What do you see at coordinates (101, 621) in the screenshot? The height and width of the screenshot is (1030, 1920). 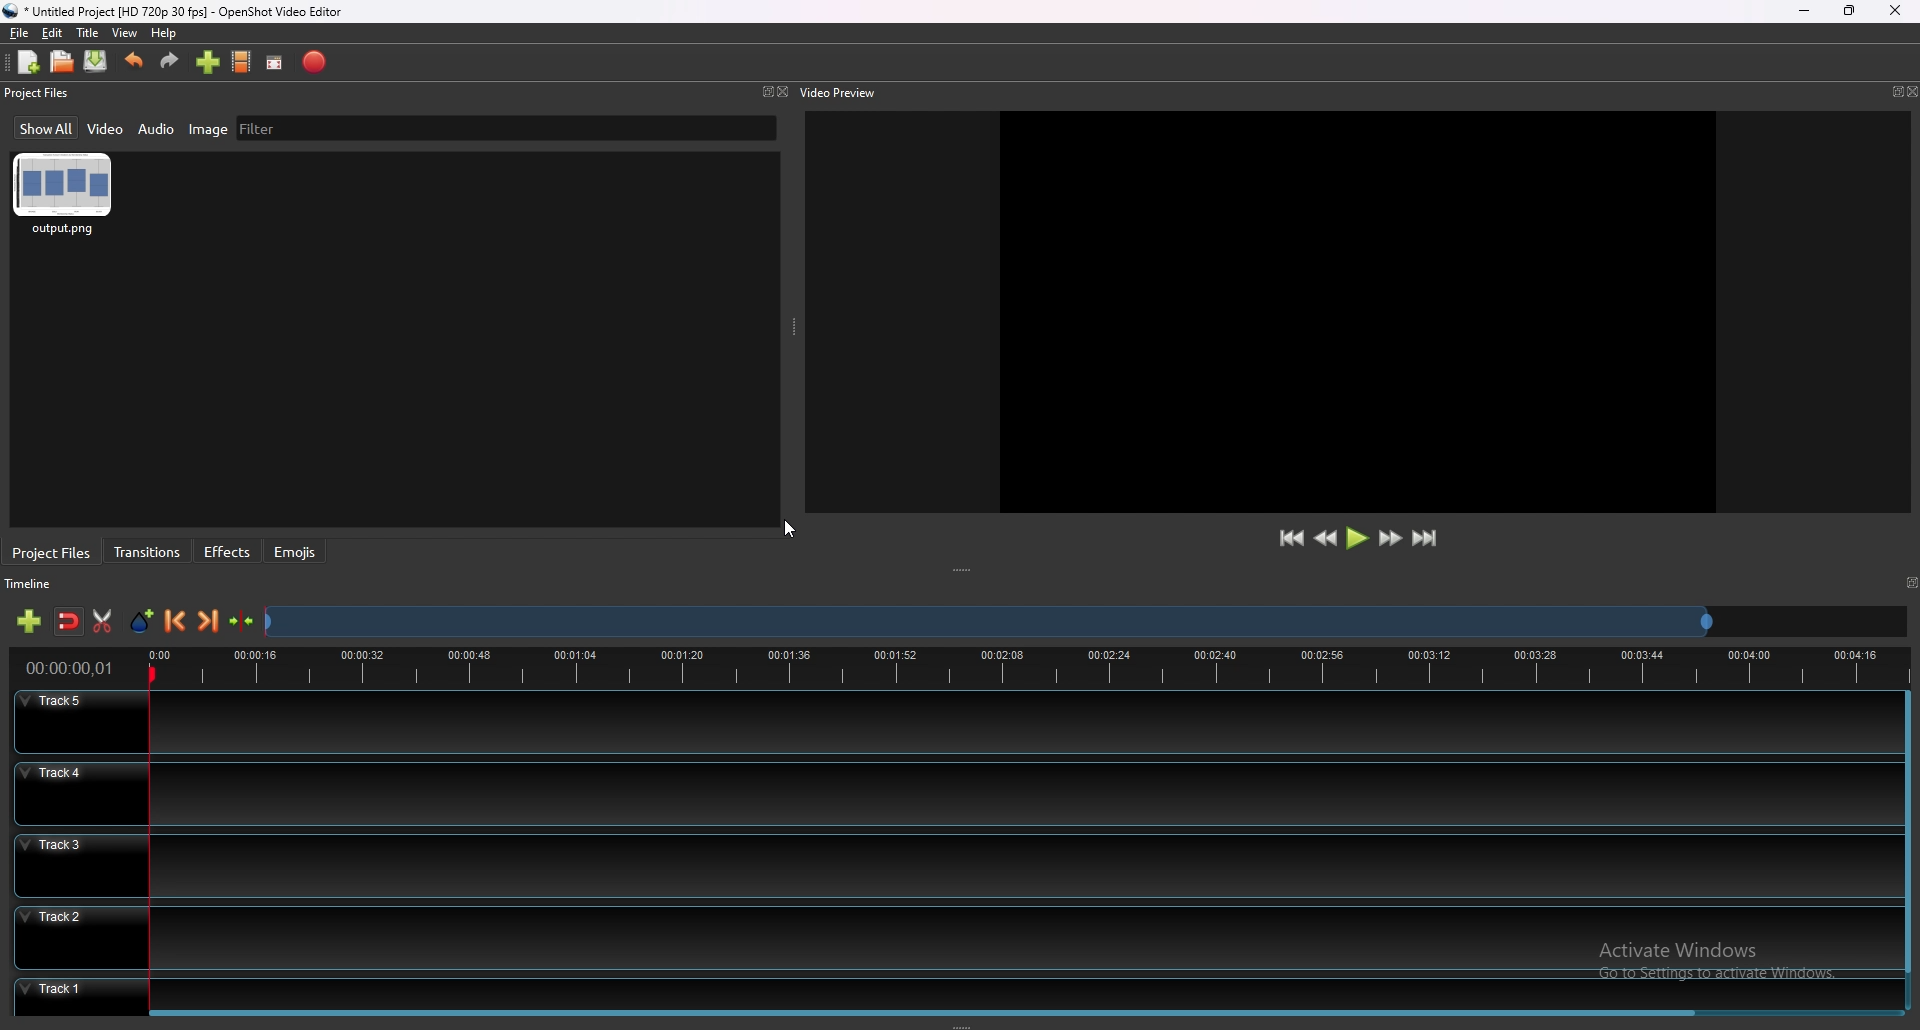 I see `enable razor` at bounding box center [101, 621].